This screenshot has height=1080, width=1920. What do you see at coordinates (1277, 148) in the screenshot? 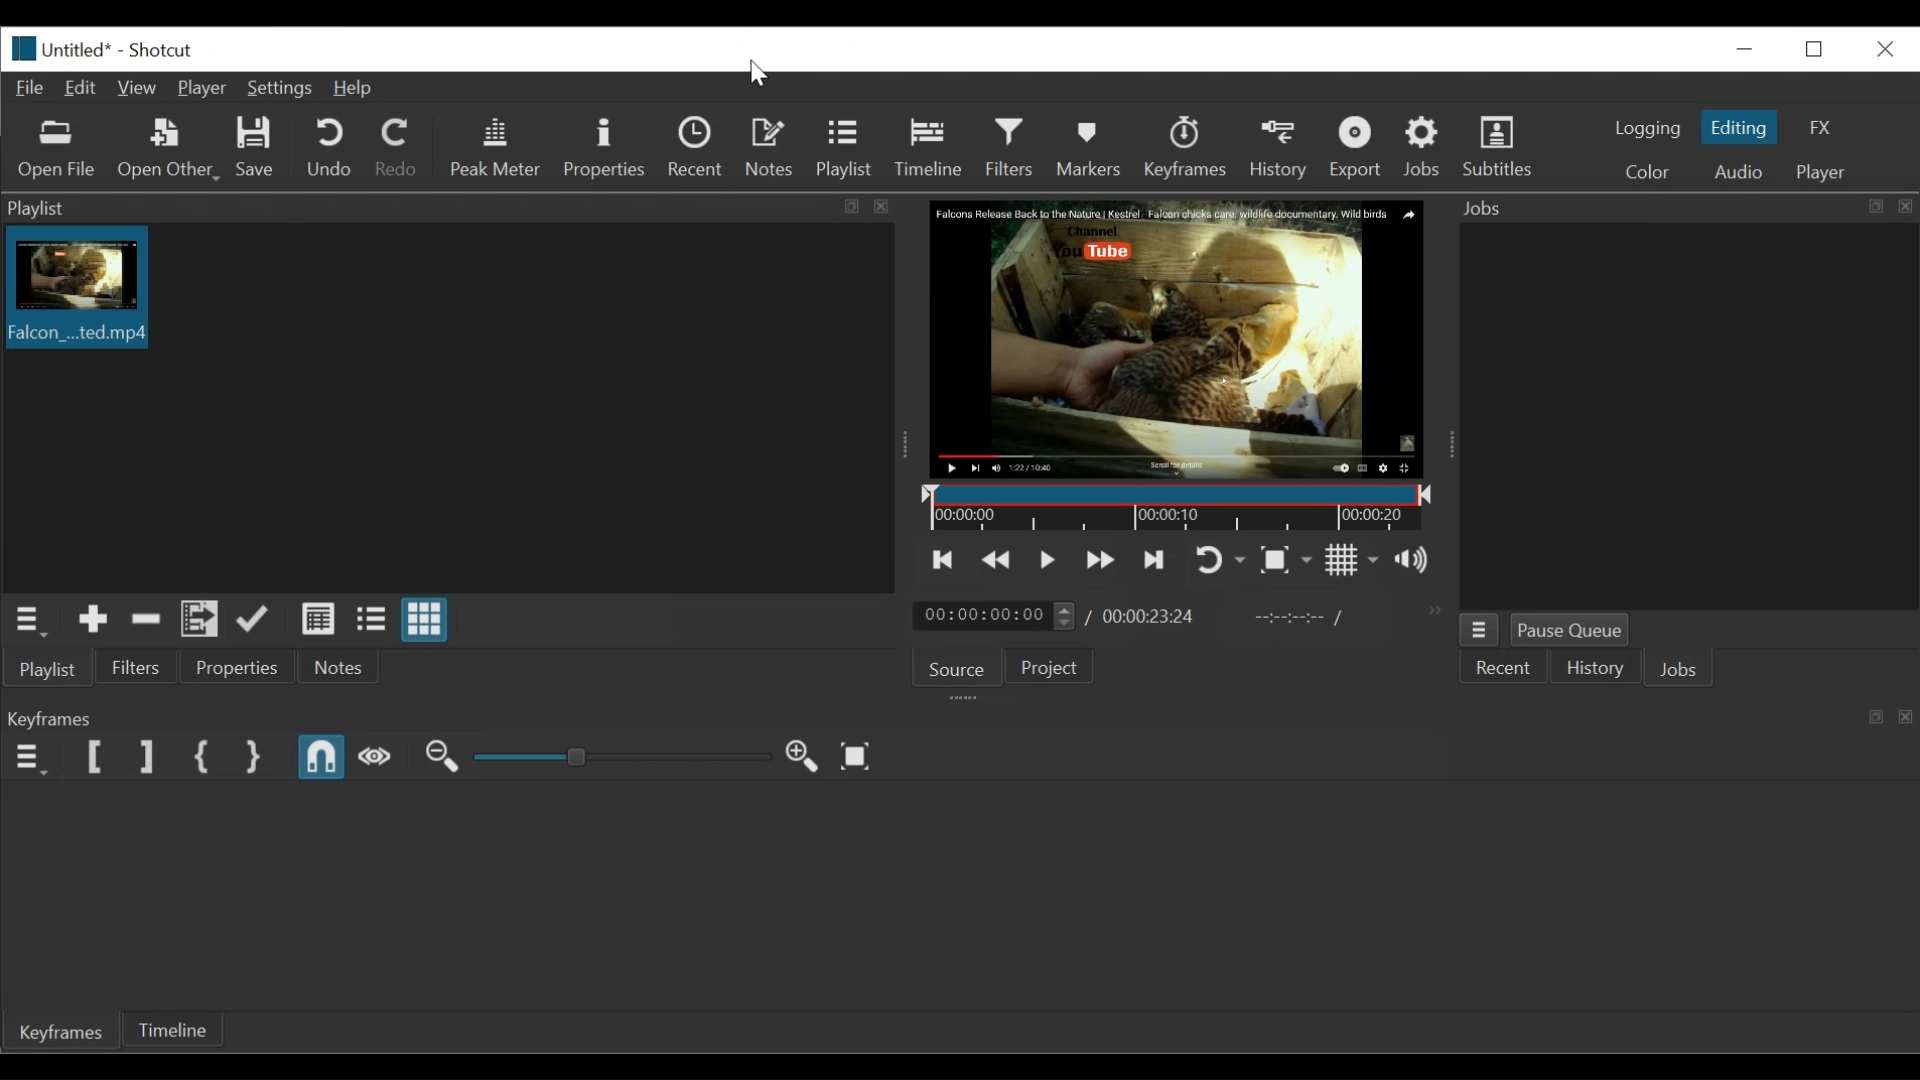
I see `History` at bounding box center [1277, 148].